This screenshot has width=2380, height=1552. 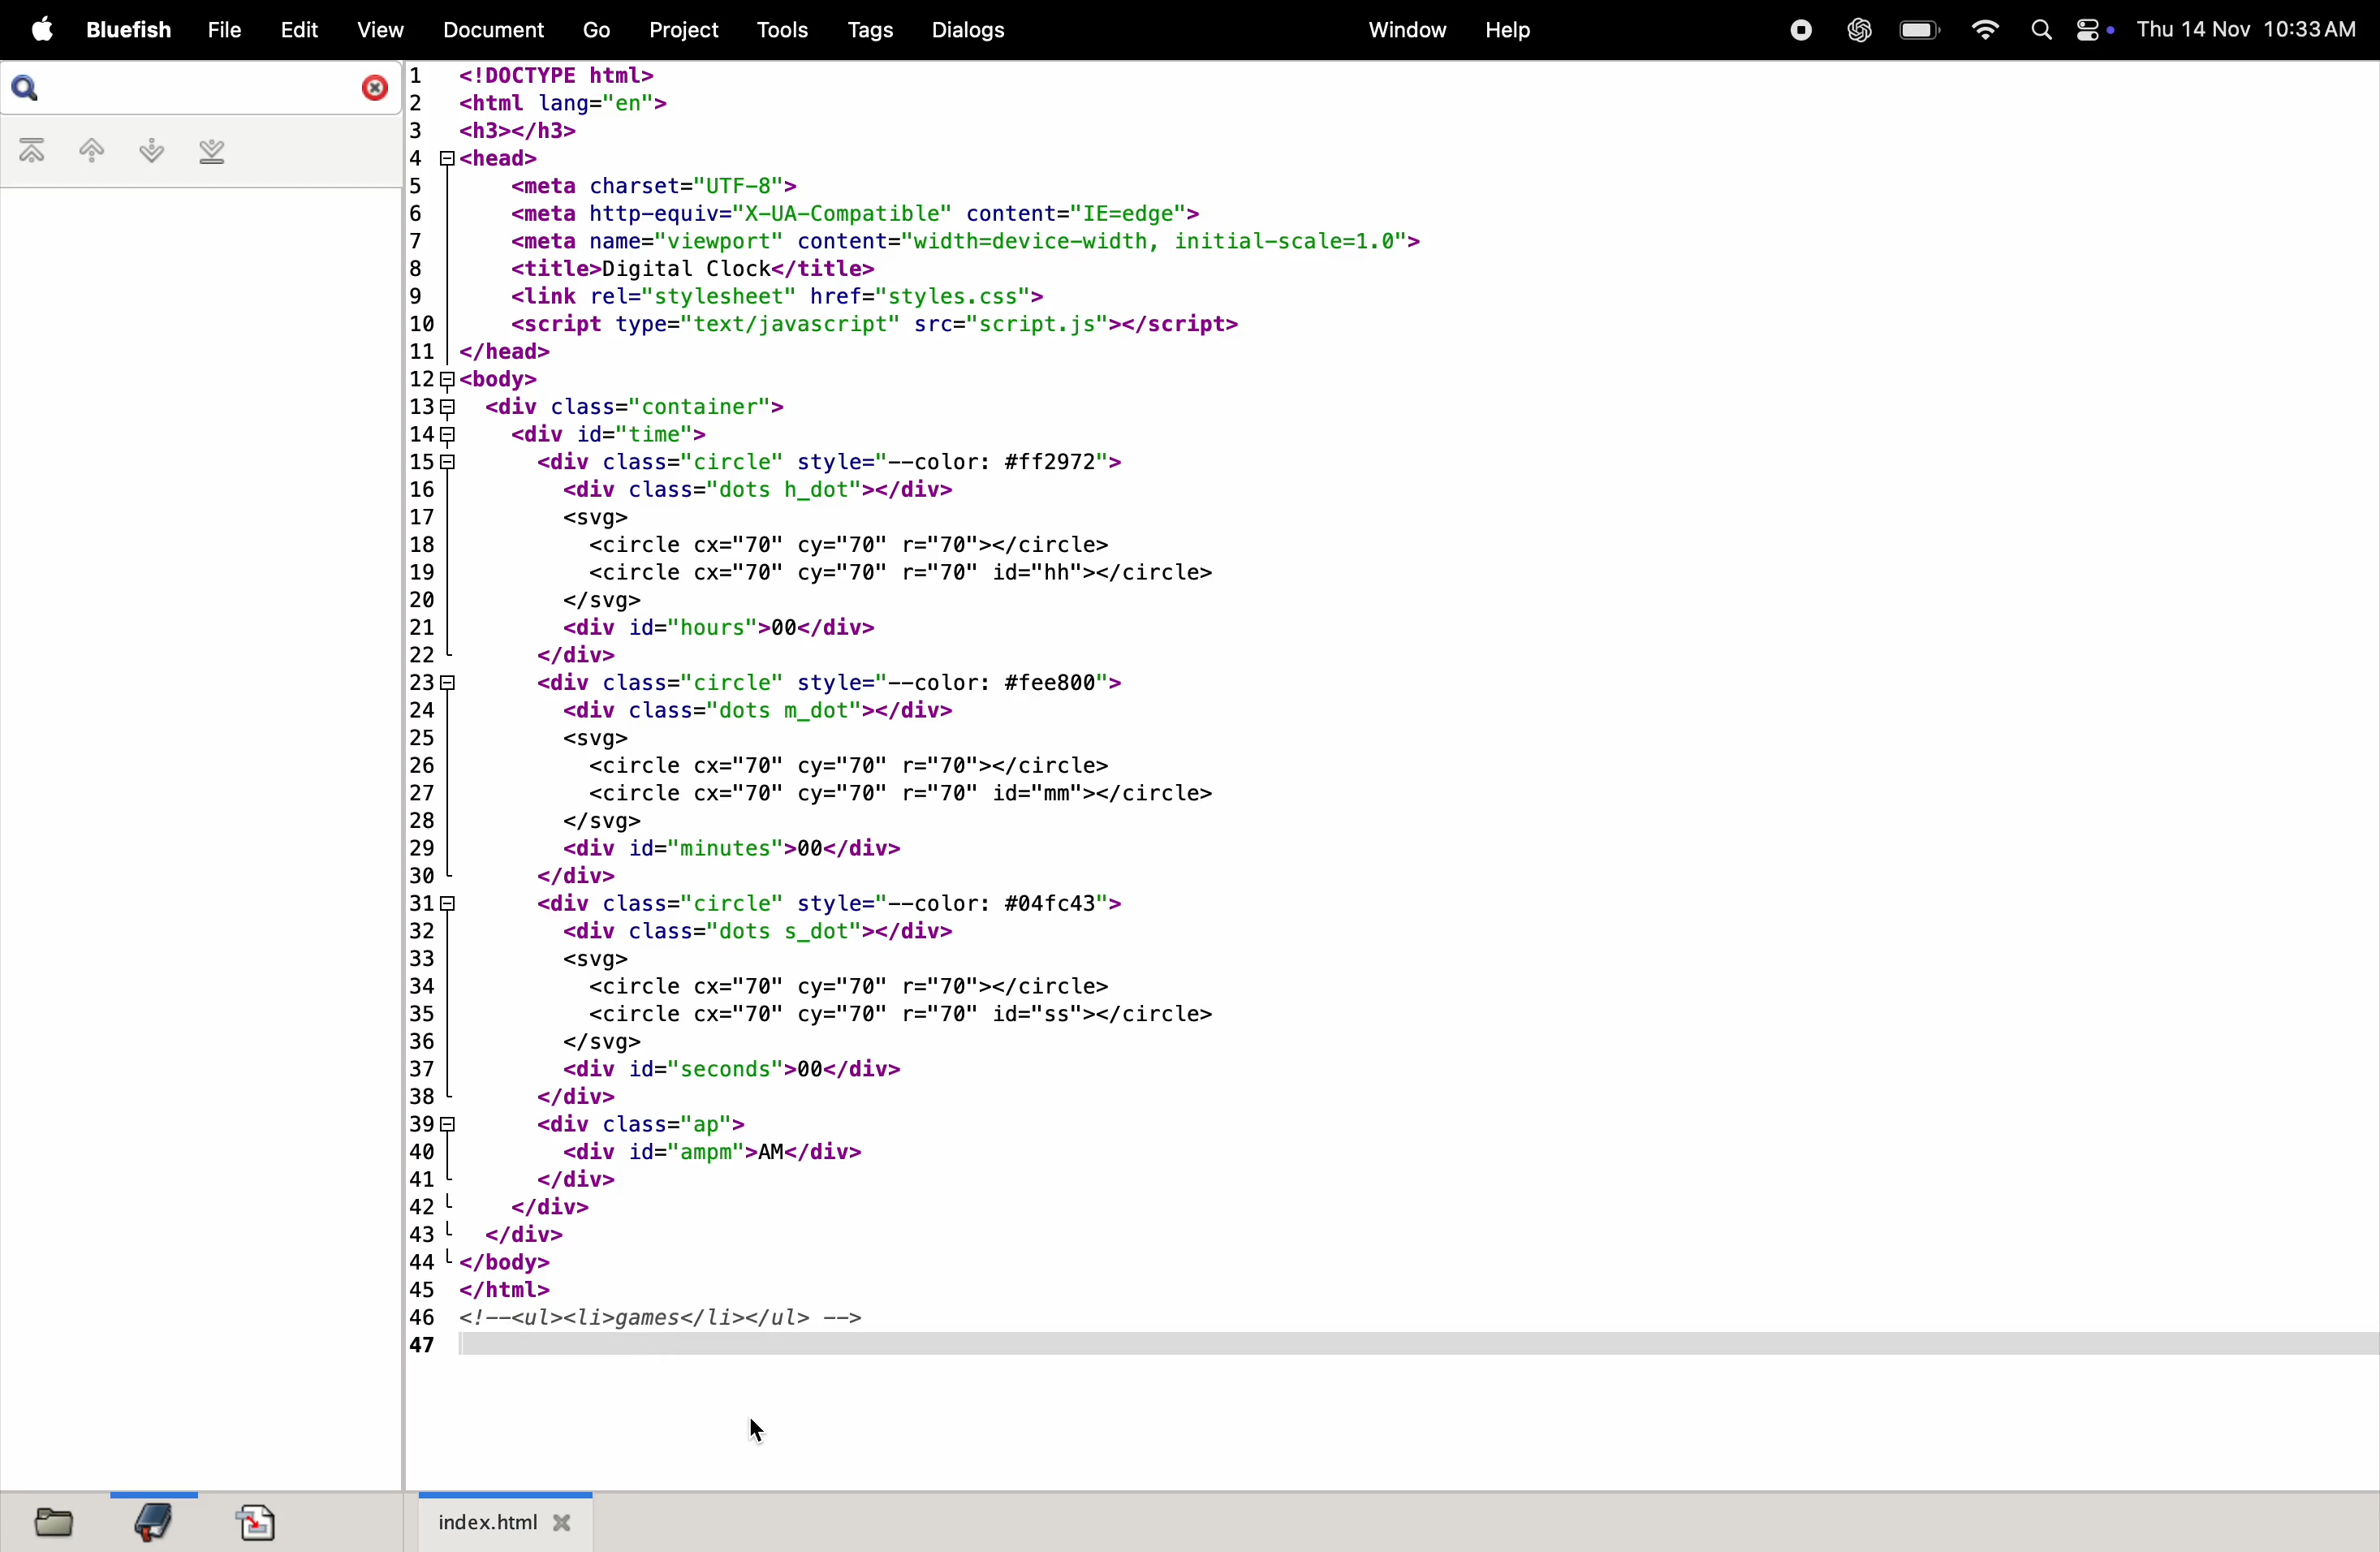 What do you see at coordinates (124, 28) in the screenshot?
I see `bluefish` at bounding box center [124, 28].